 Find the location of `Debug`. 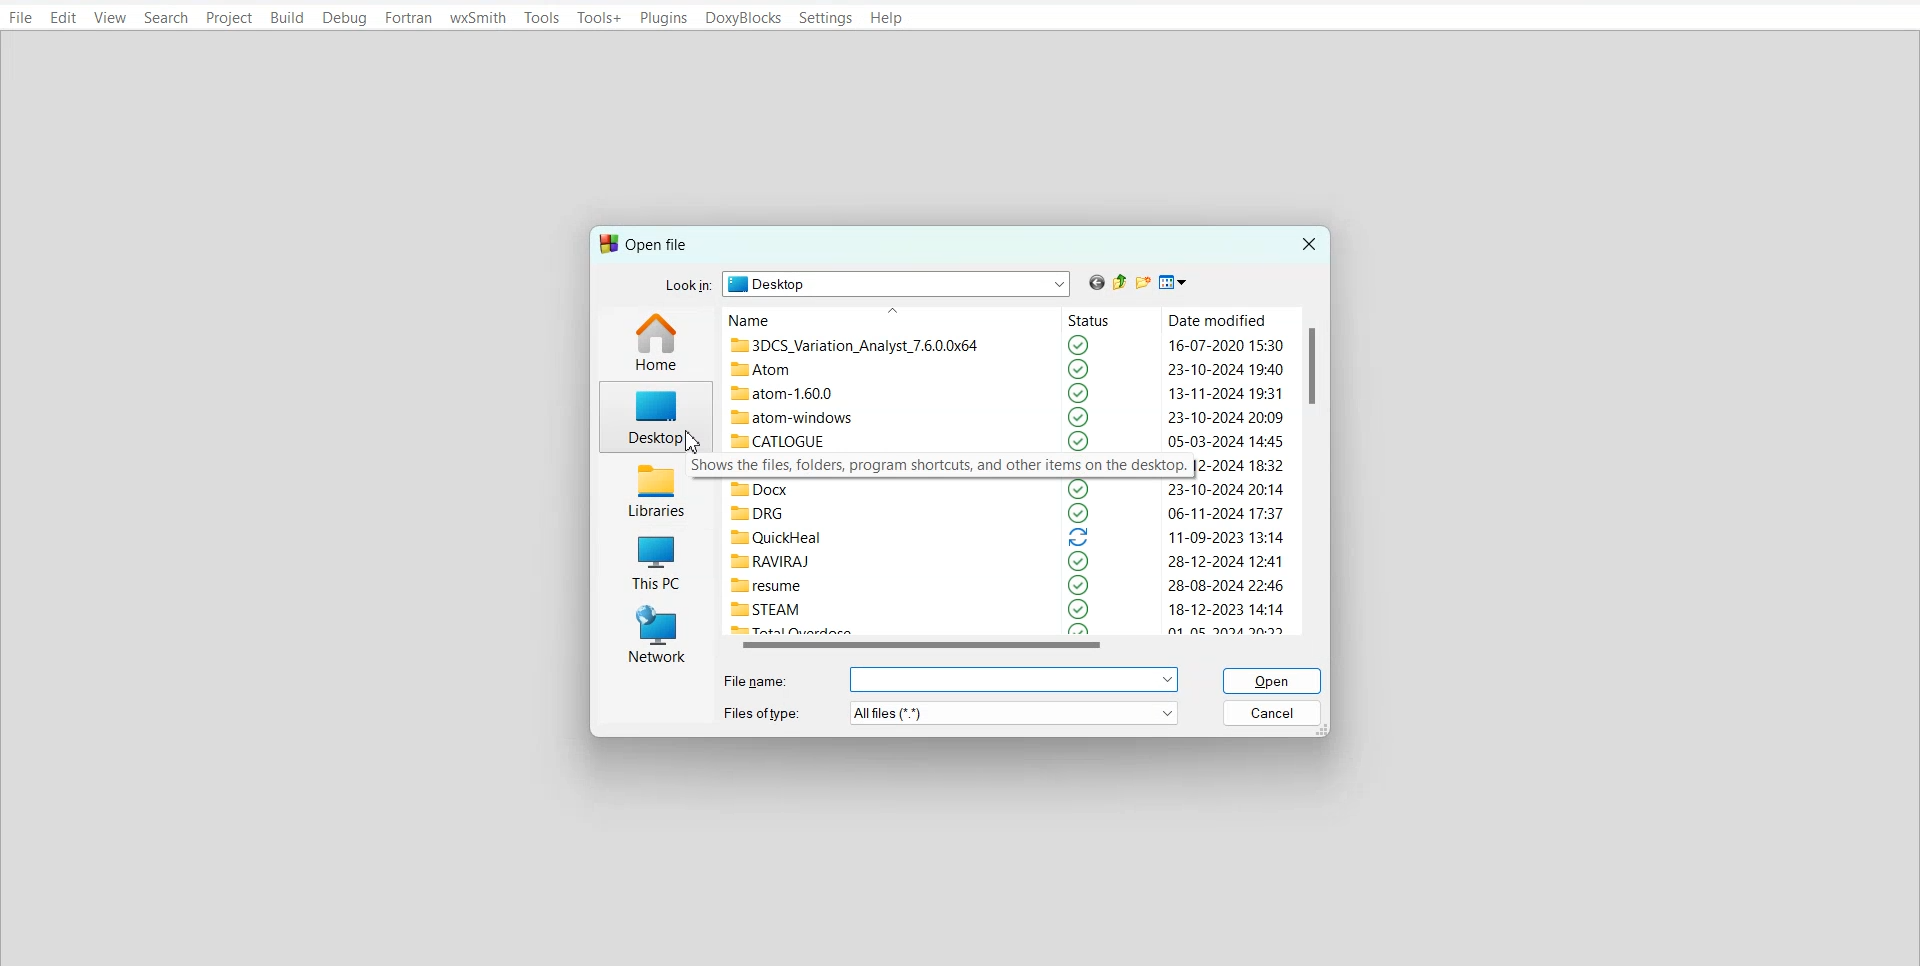

Debug is located at coordinates (344, 19).